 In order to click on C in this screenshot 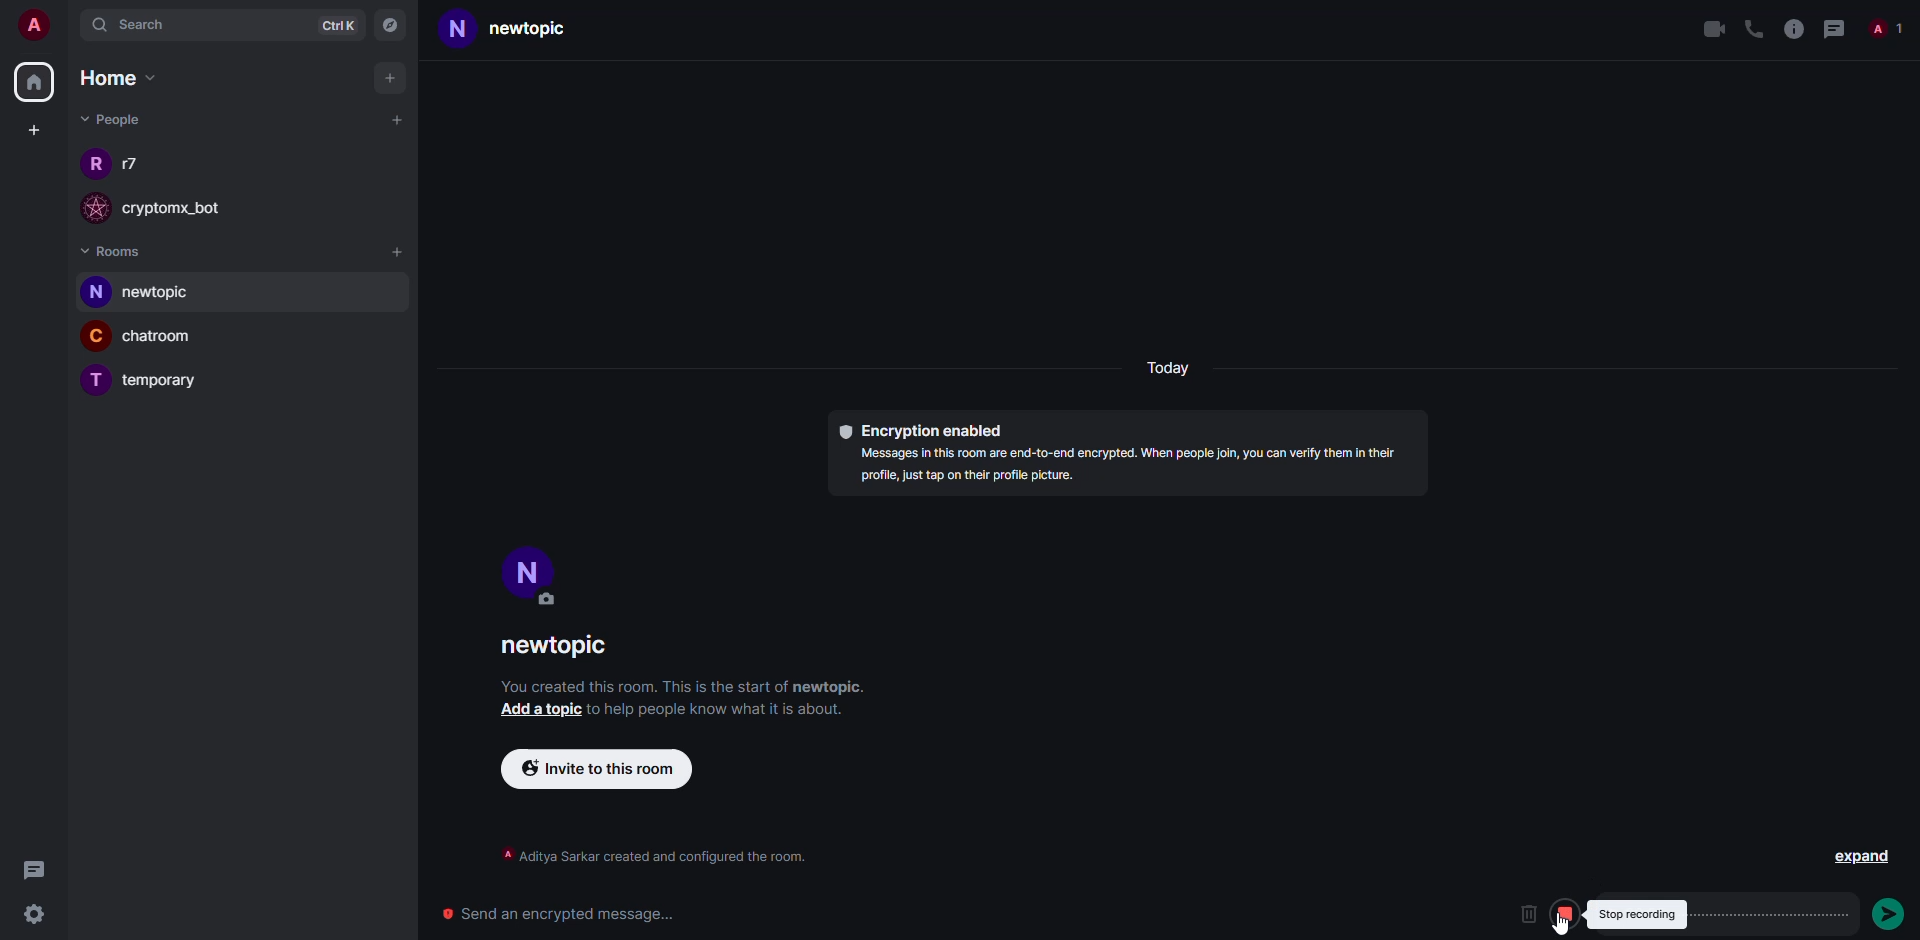, I will do `click(96, 338)`.